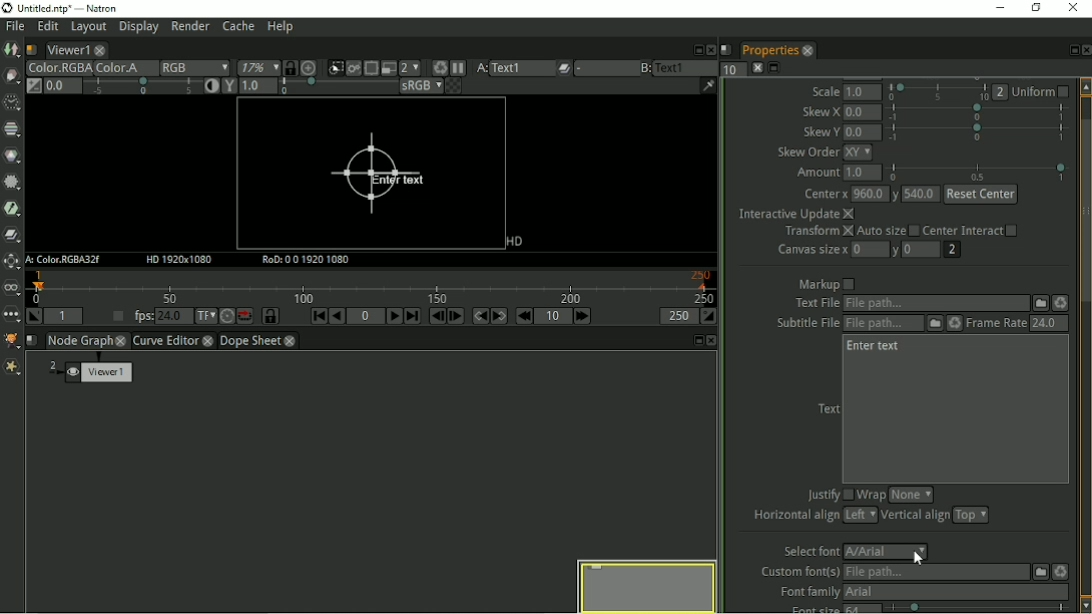 This screenshot has width=1092, height=614. I want to click on top, so click(971, 516).